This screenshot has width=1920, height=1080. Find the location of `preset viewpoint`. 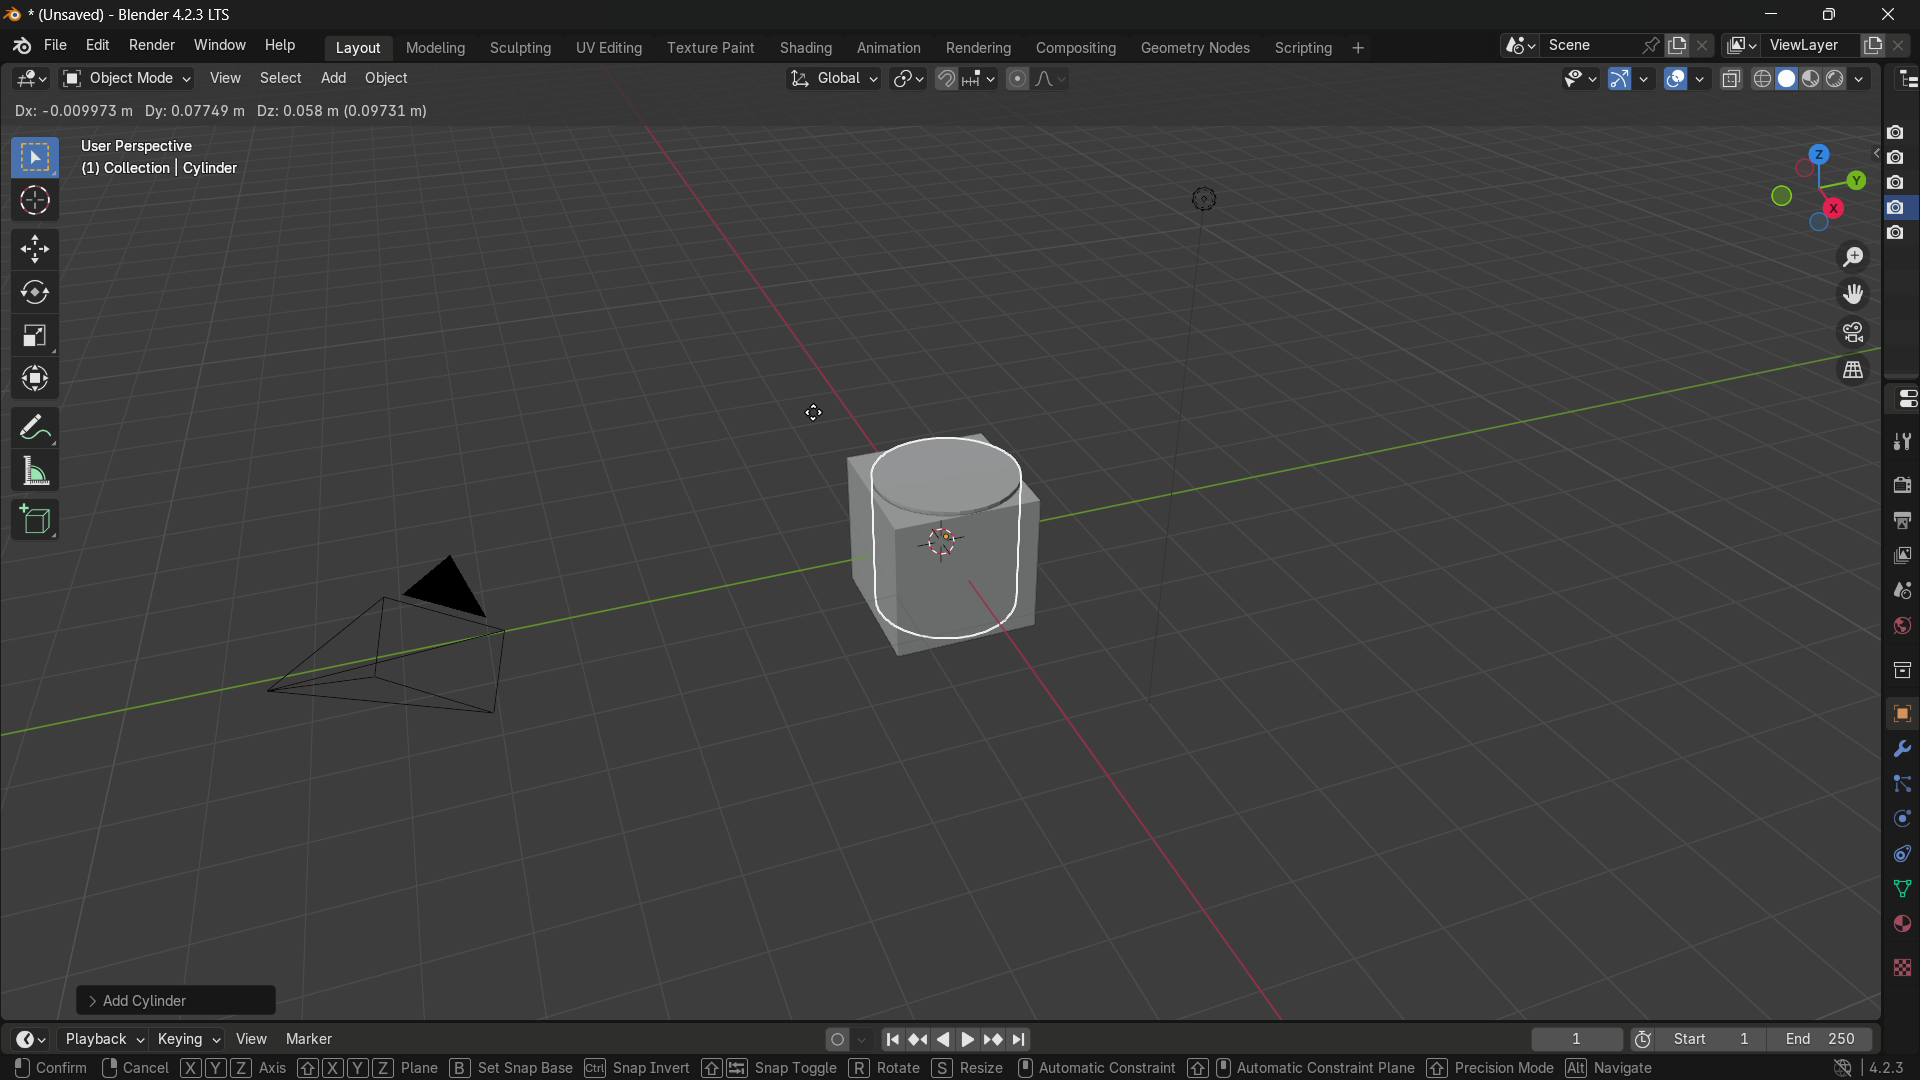

preset viewpoint is located at coordinates (1817, 188).